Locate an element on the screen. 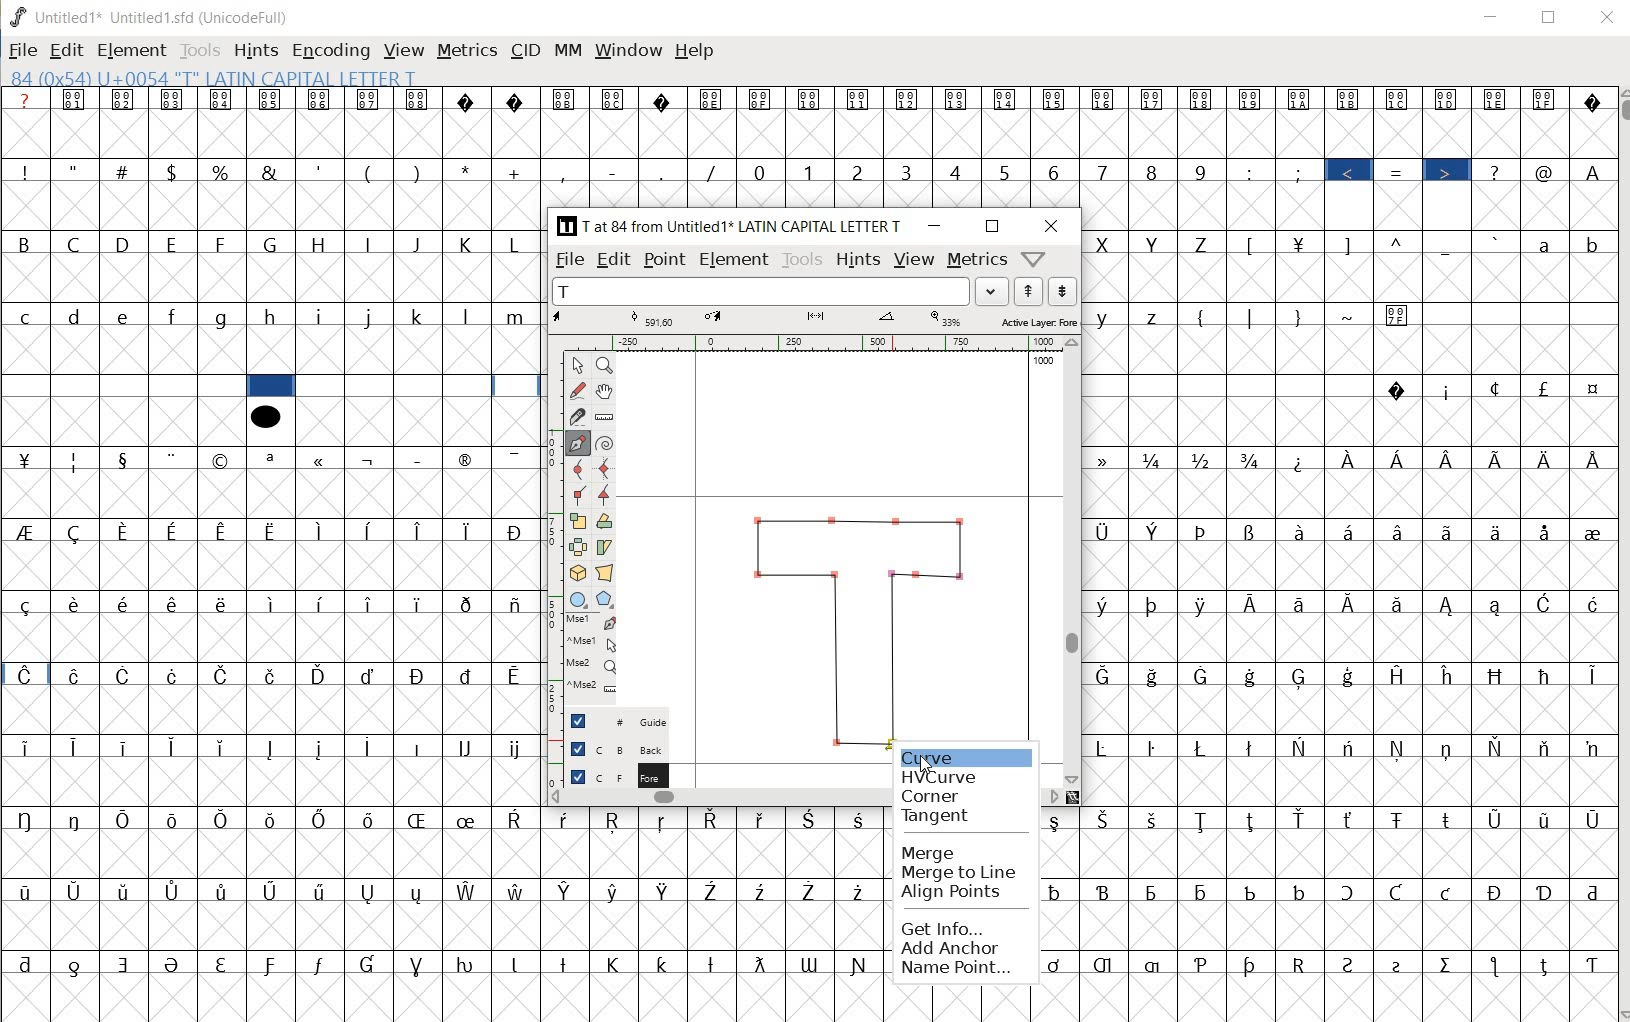  Symbol is located at coordinates (470, 962).